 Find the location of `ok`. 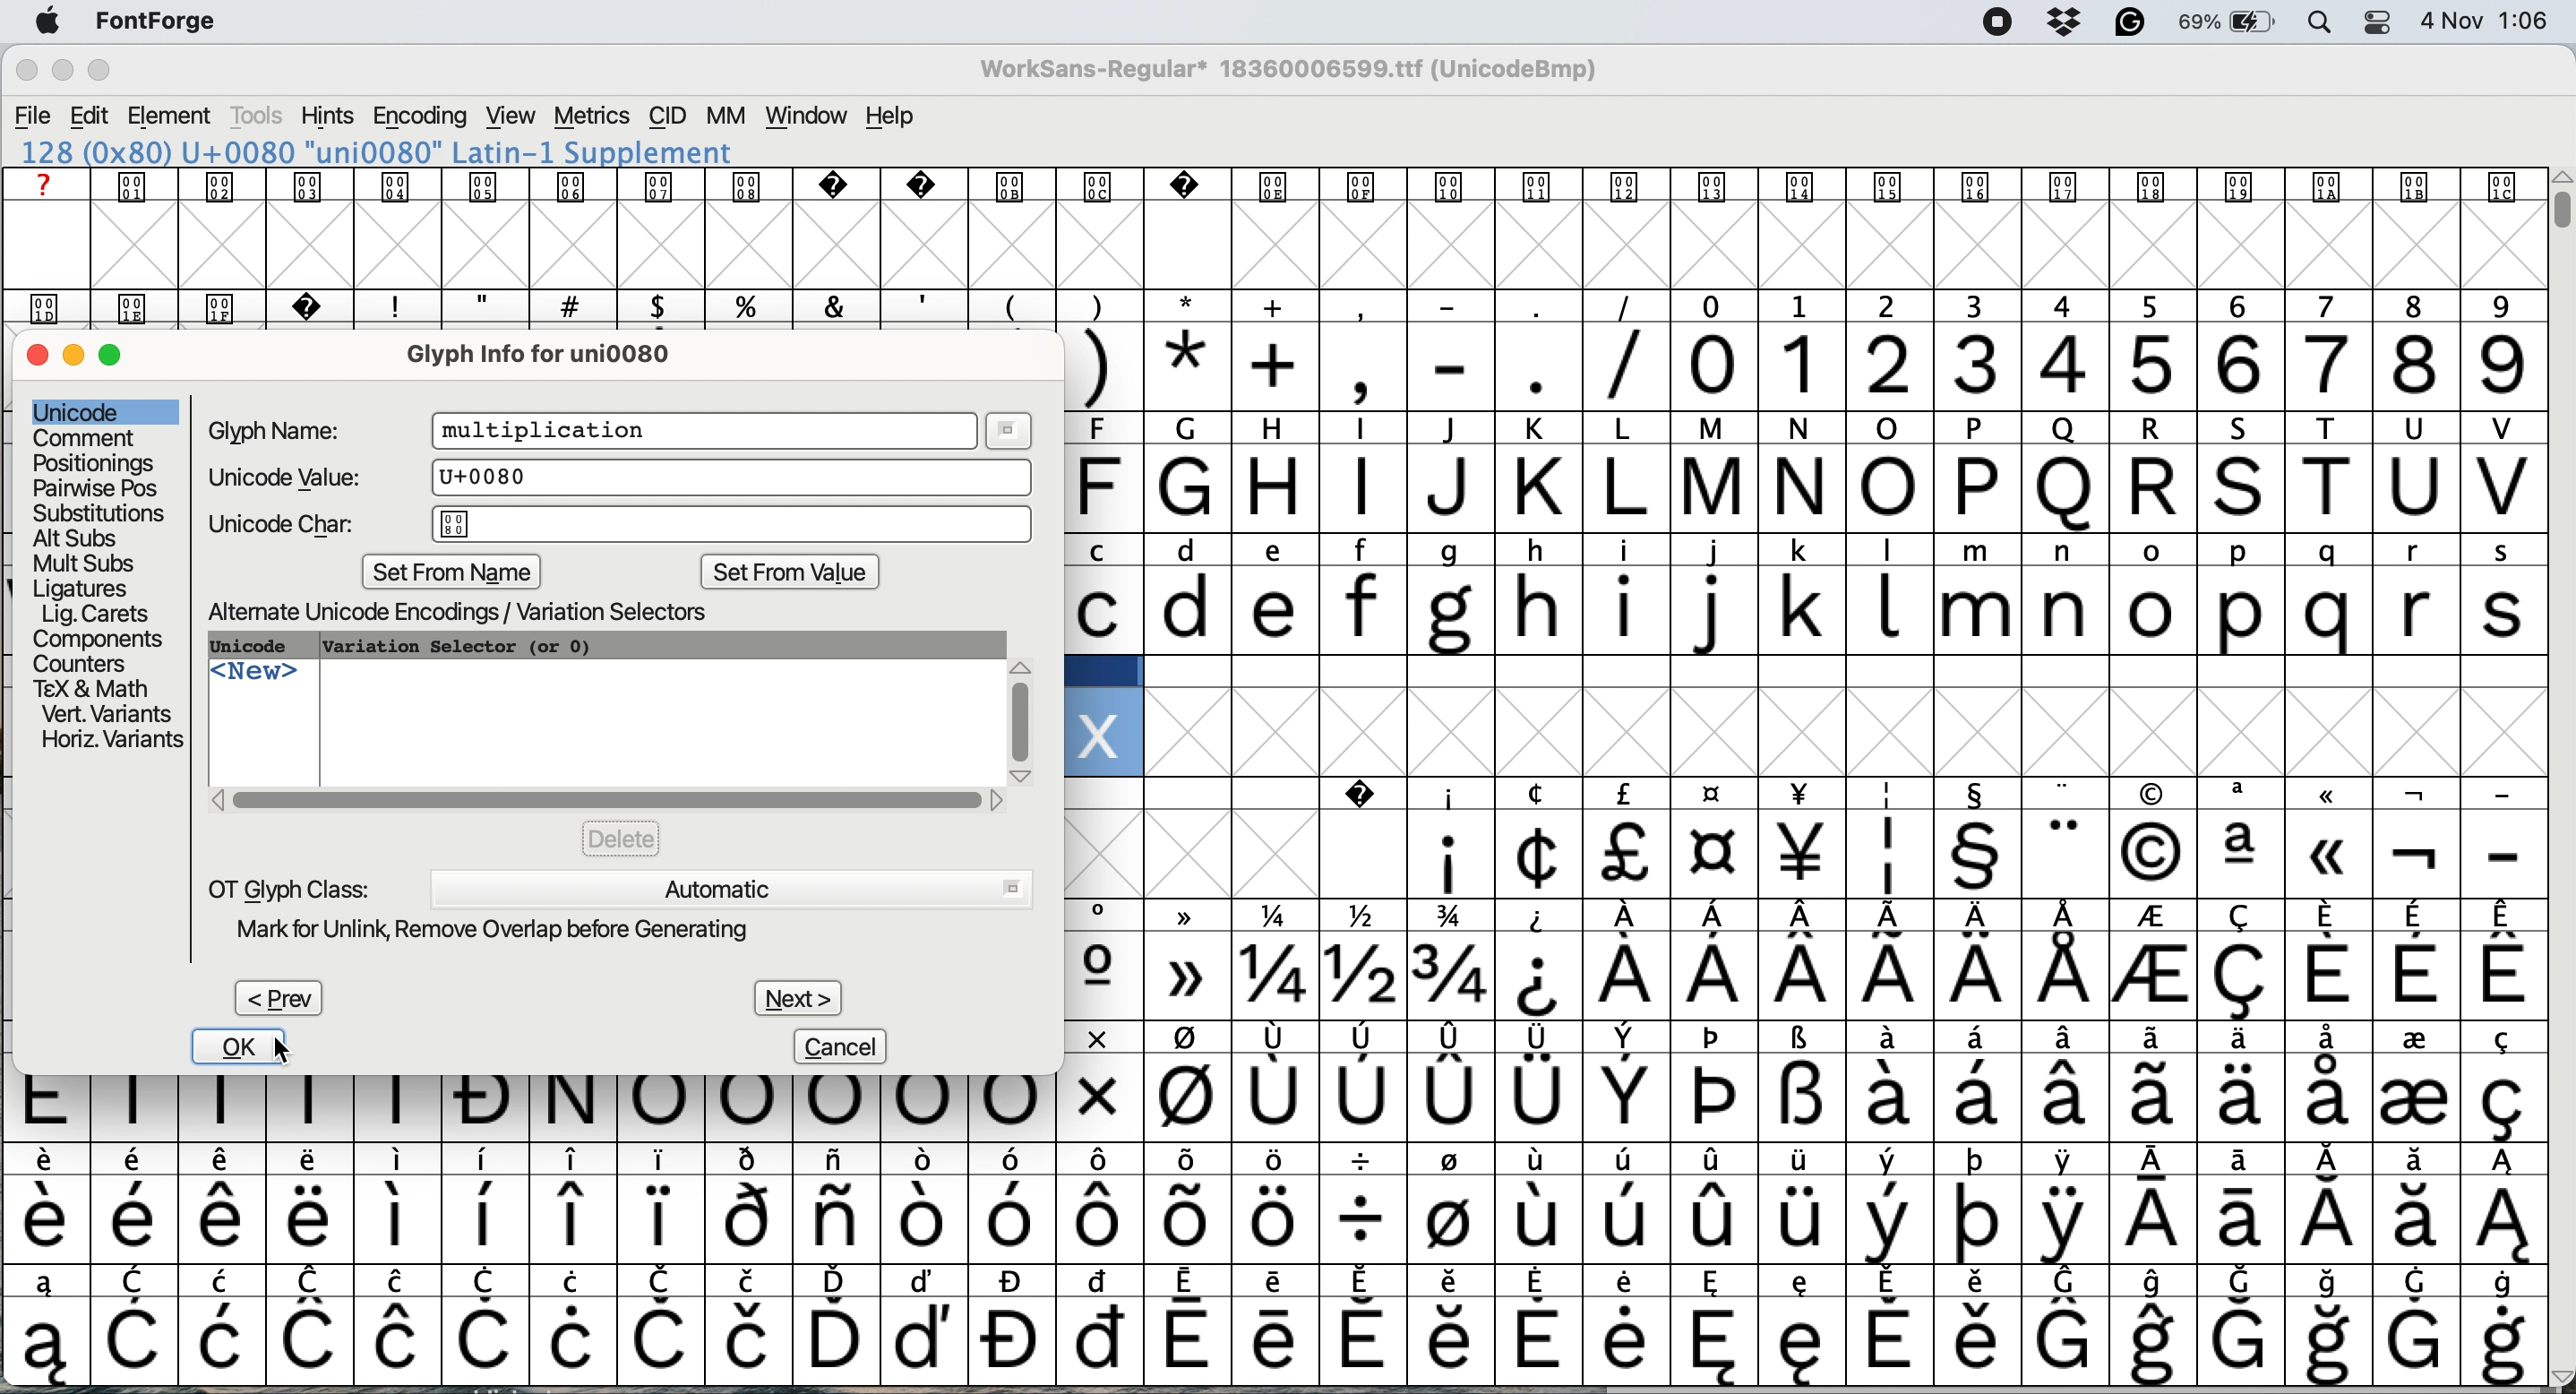

ok is located at coordinates (229, 1047).